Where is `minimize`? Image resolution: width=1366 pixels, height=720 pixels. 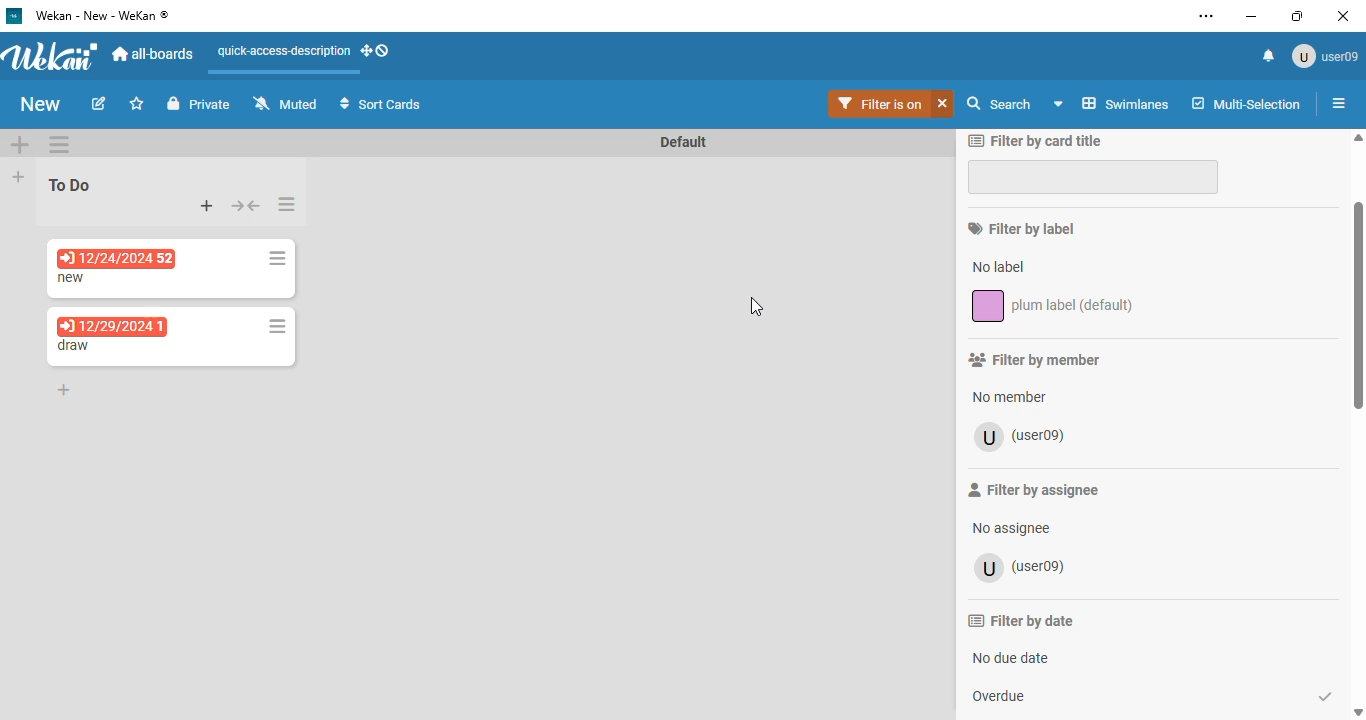 minimize is located at coordinates (1252, 16).